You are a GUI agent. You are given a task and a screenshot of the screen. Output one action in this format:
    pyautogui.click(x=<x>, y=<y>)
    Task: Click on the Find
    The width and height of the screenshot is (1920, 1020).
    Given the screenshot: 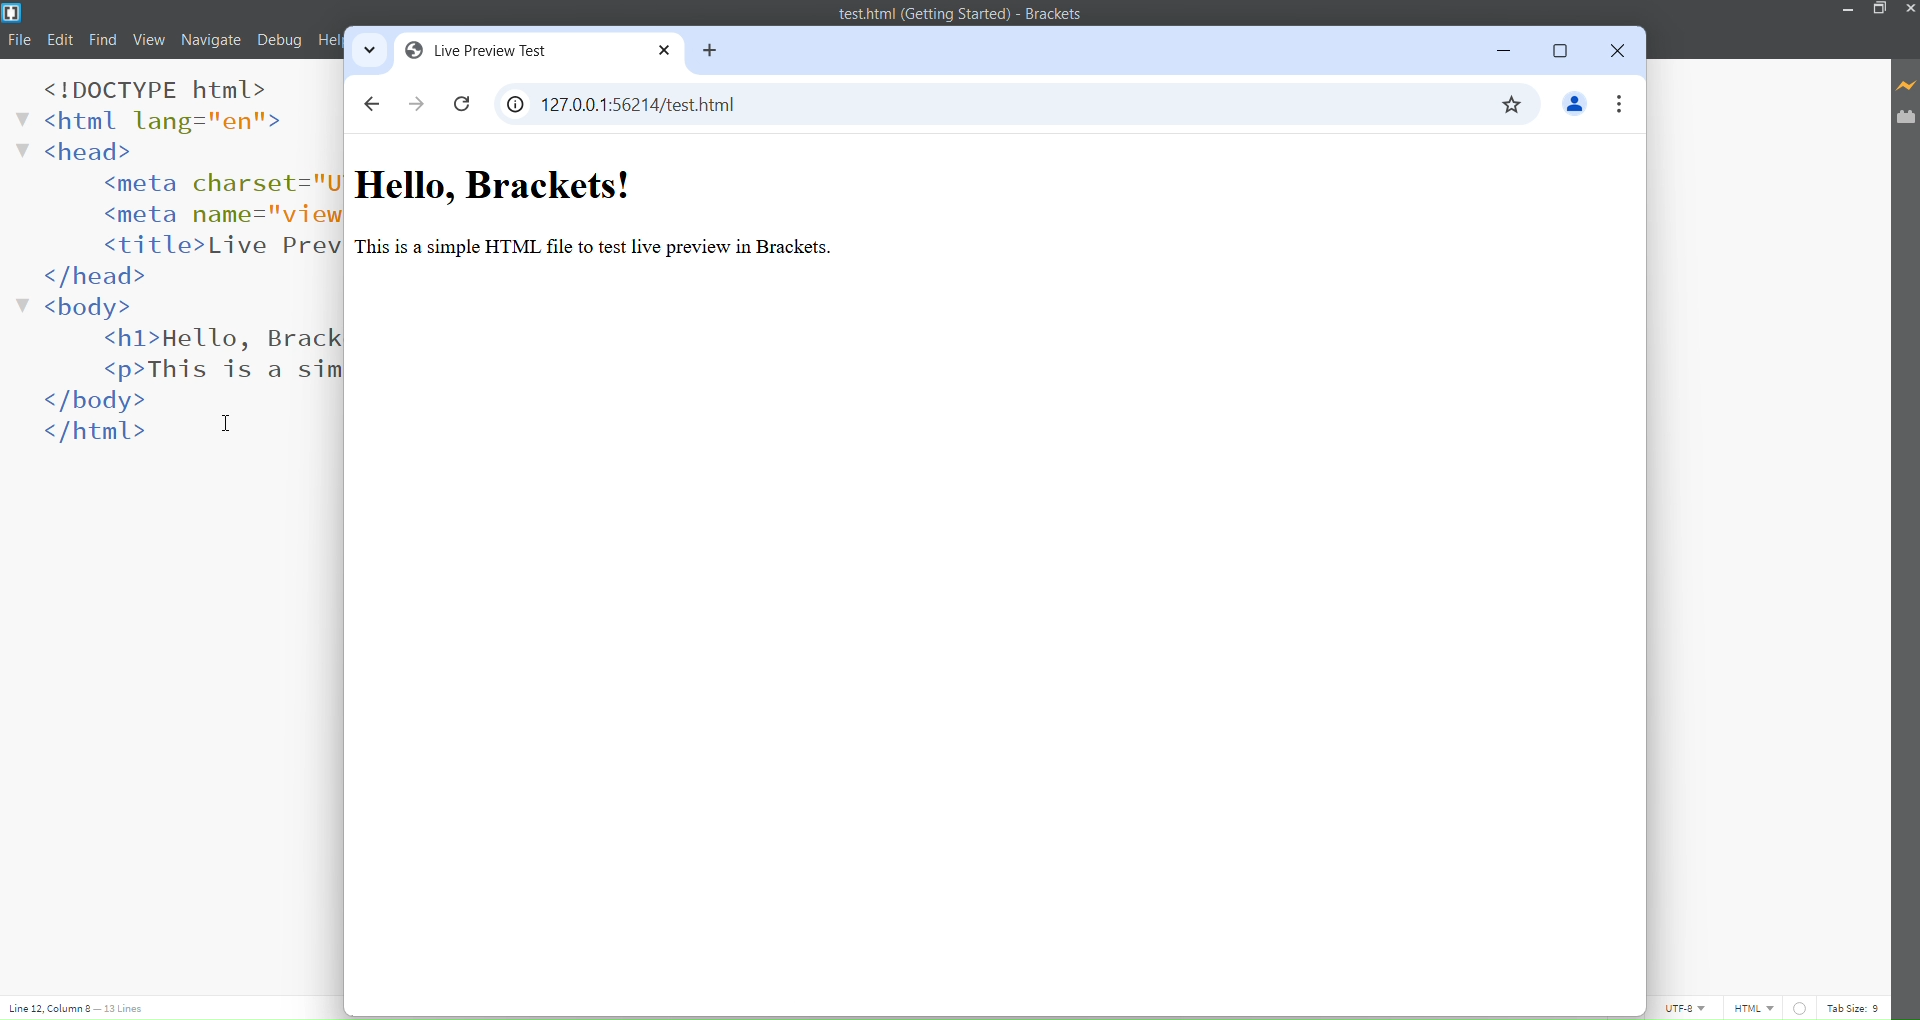 What is the action you would take?
    pyautogui.click(x=103, y=41)
    